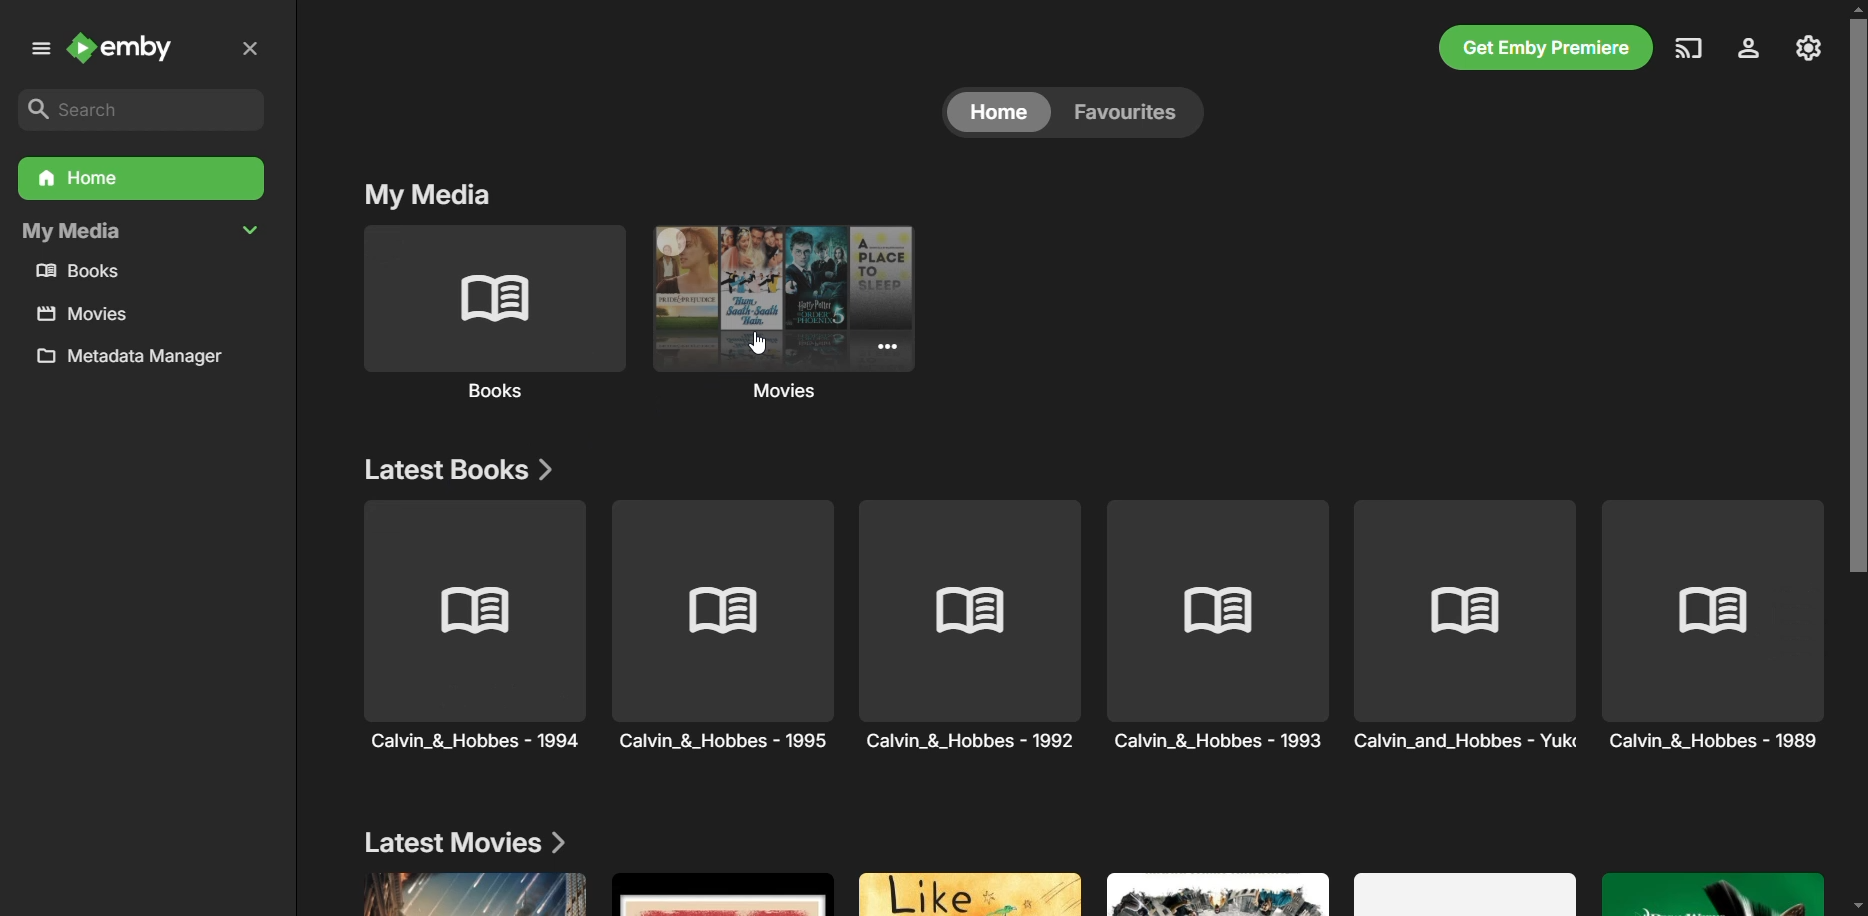 This screenshot has width=1868, height=916. Describe the element at coordinates (127, 50) in the screenshot. I see `Application Name` at that location.